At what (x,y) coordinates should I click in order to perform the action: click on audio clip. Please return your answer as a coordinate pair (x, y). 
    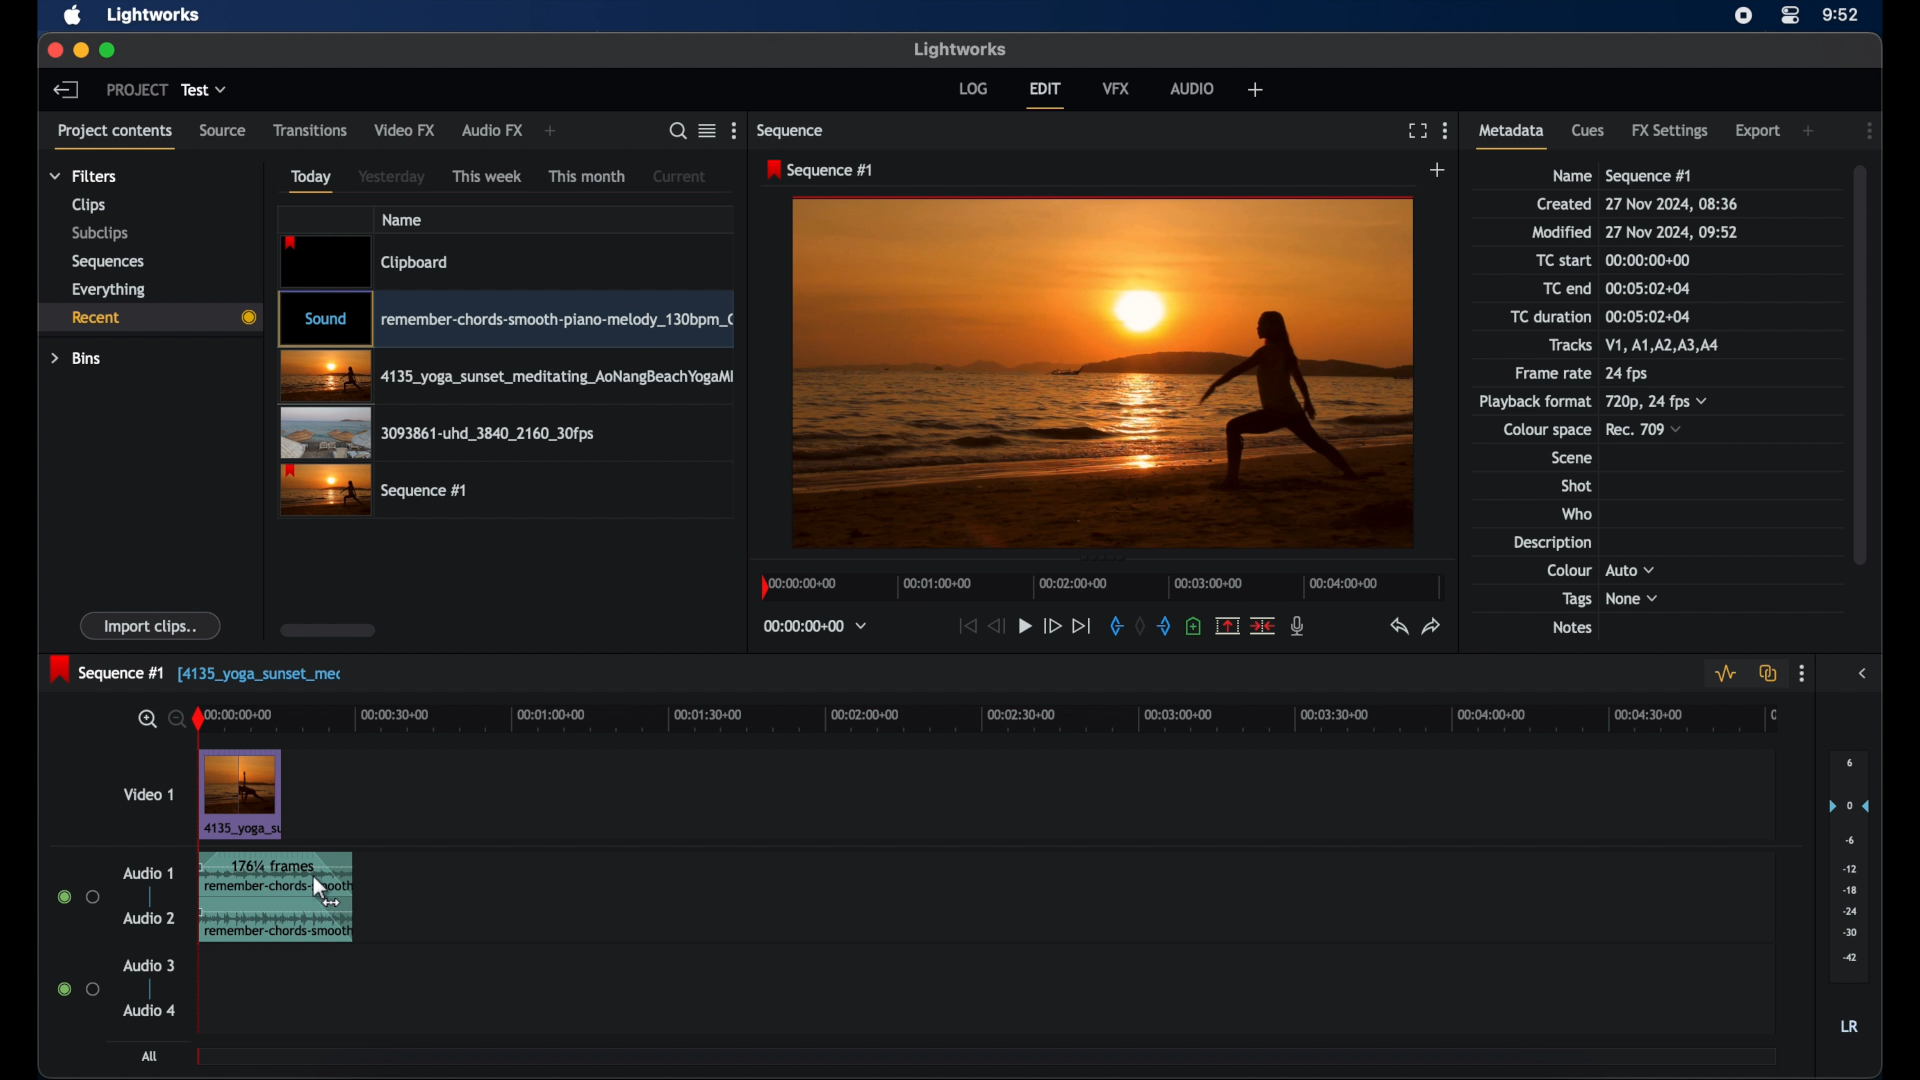
    Looking at the image, I should click on (248, 911).